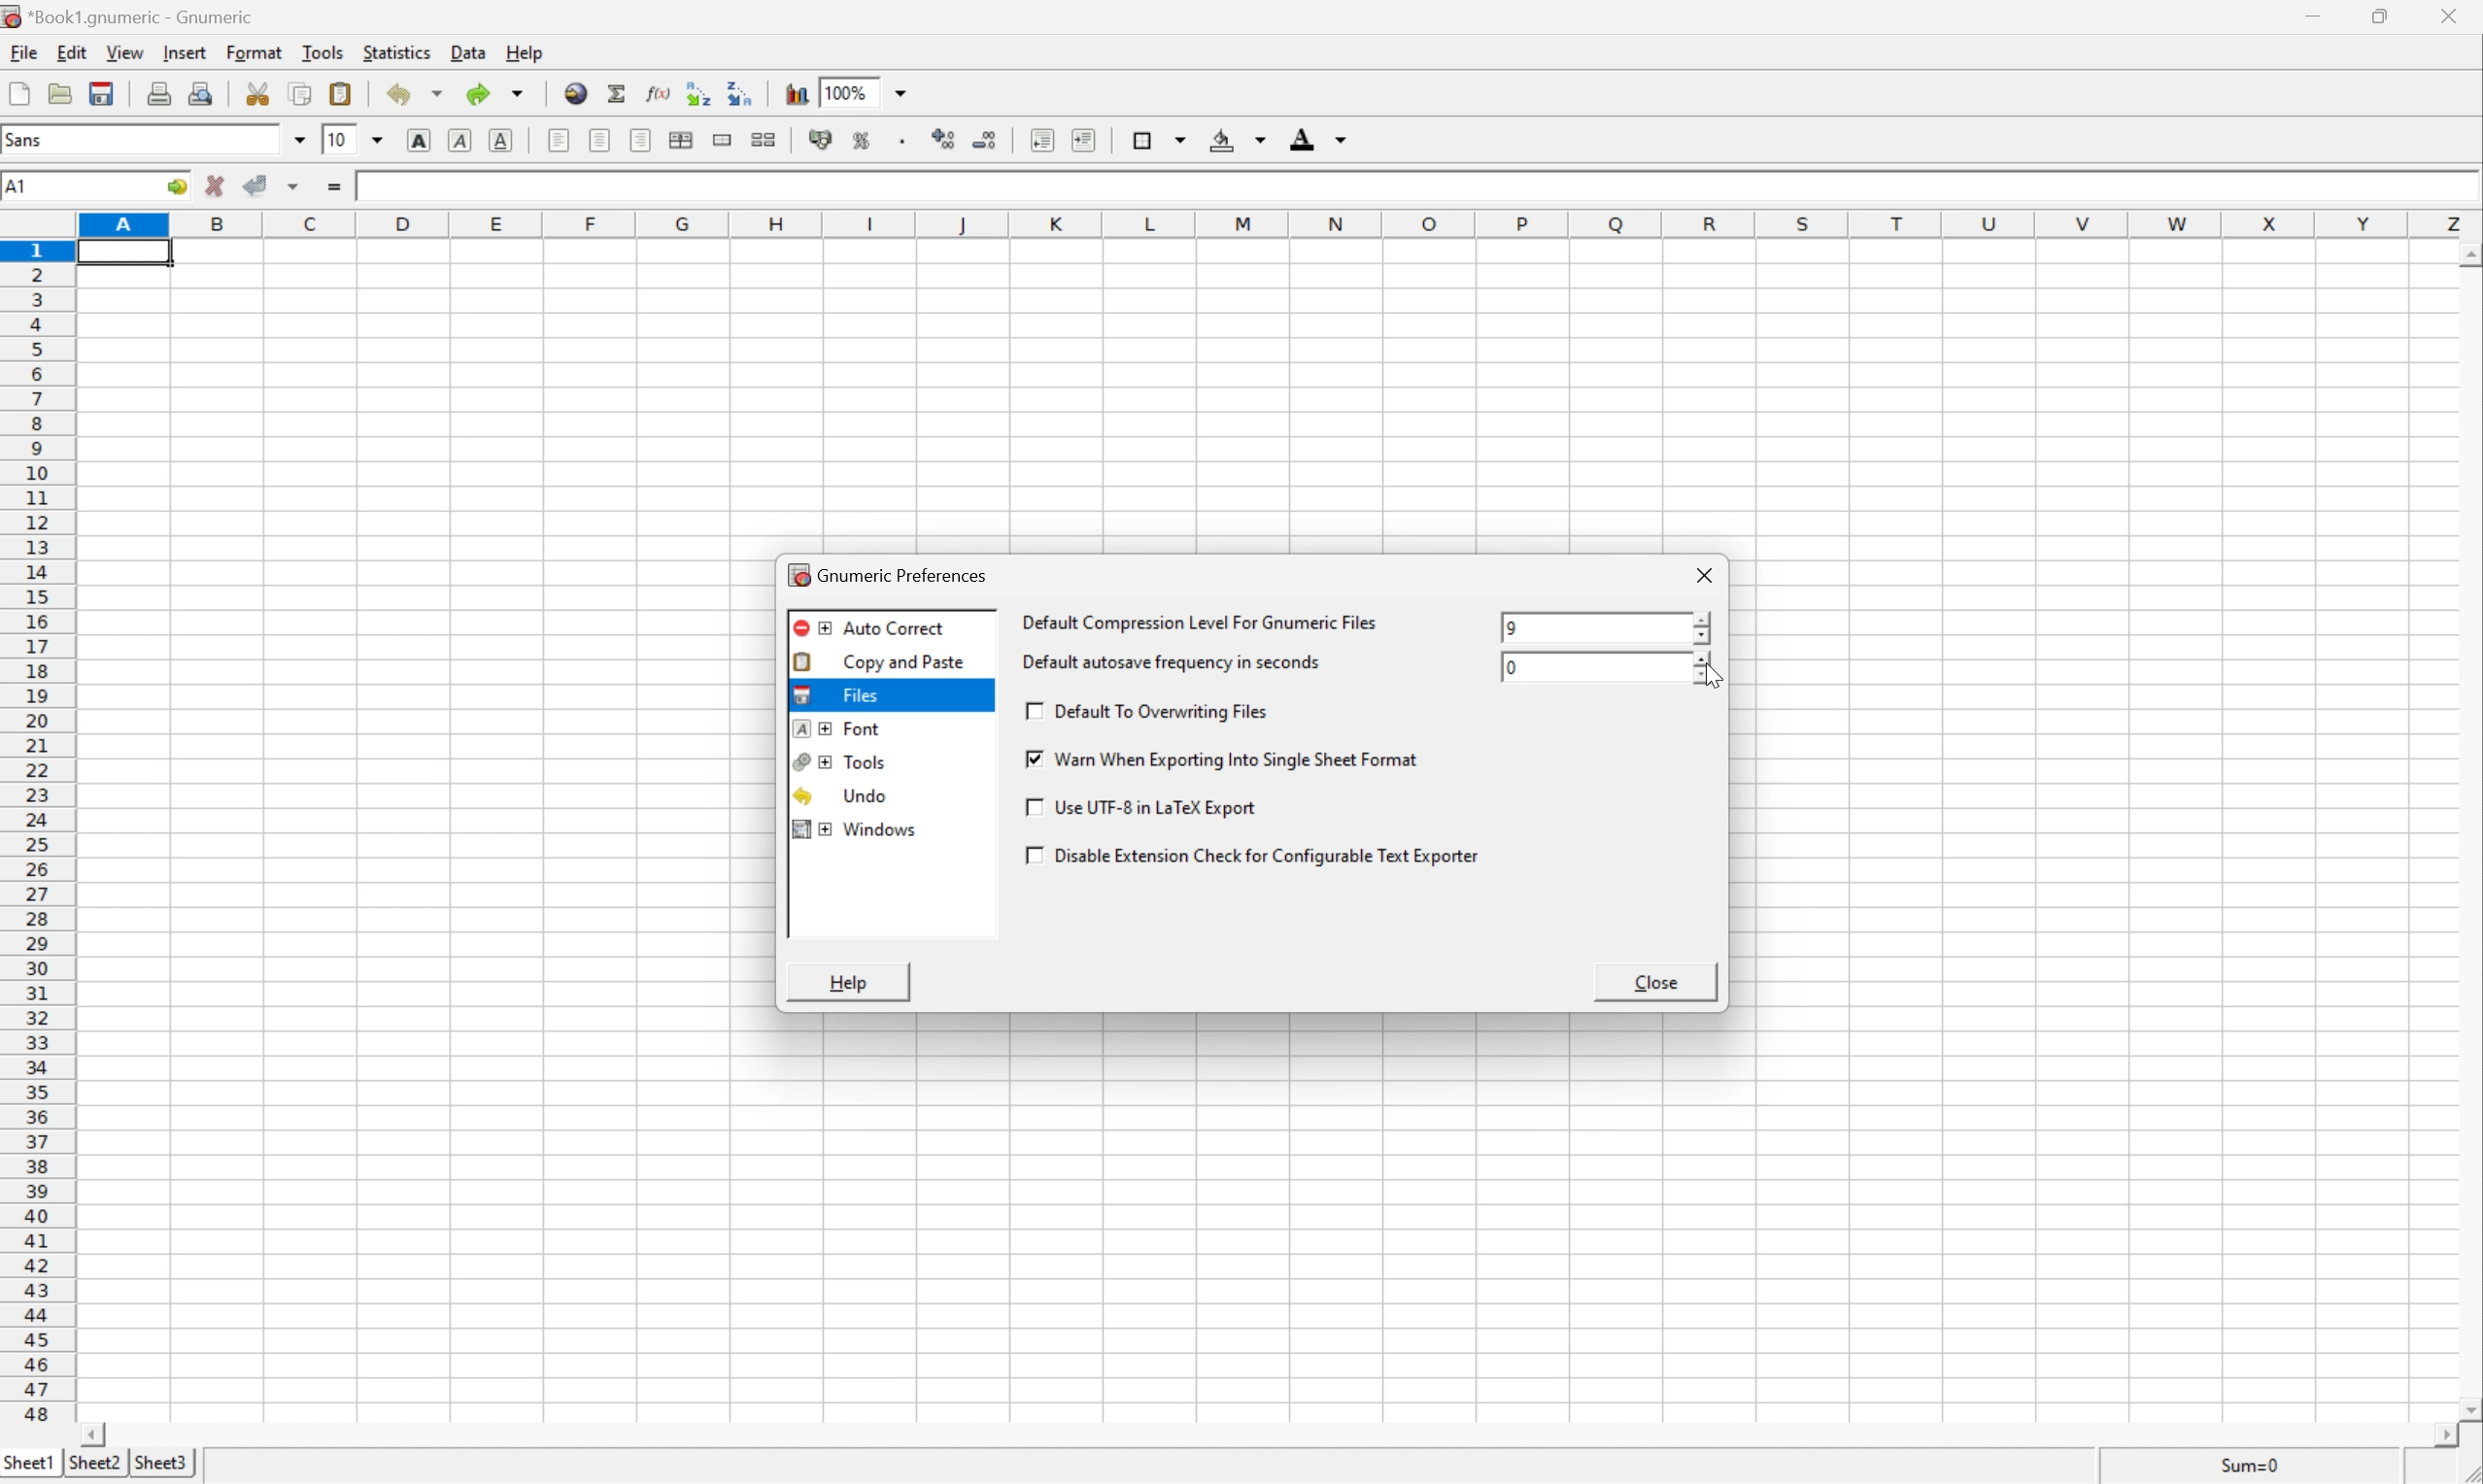 This screenshot has height=1484, width=2483. Describe the element at coordinates (500, 139) in the screenshot. I see `underline` at that location.